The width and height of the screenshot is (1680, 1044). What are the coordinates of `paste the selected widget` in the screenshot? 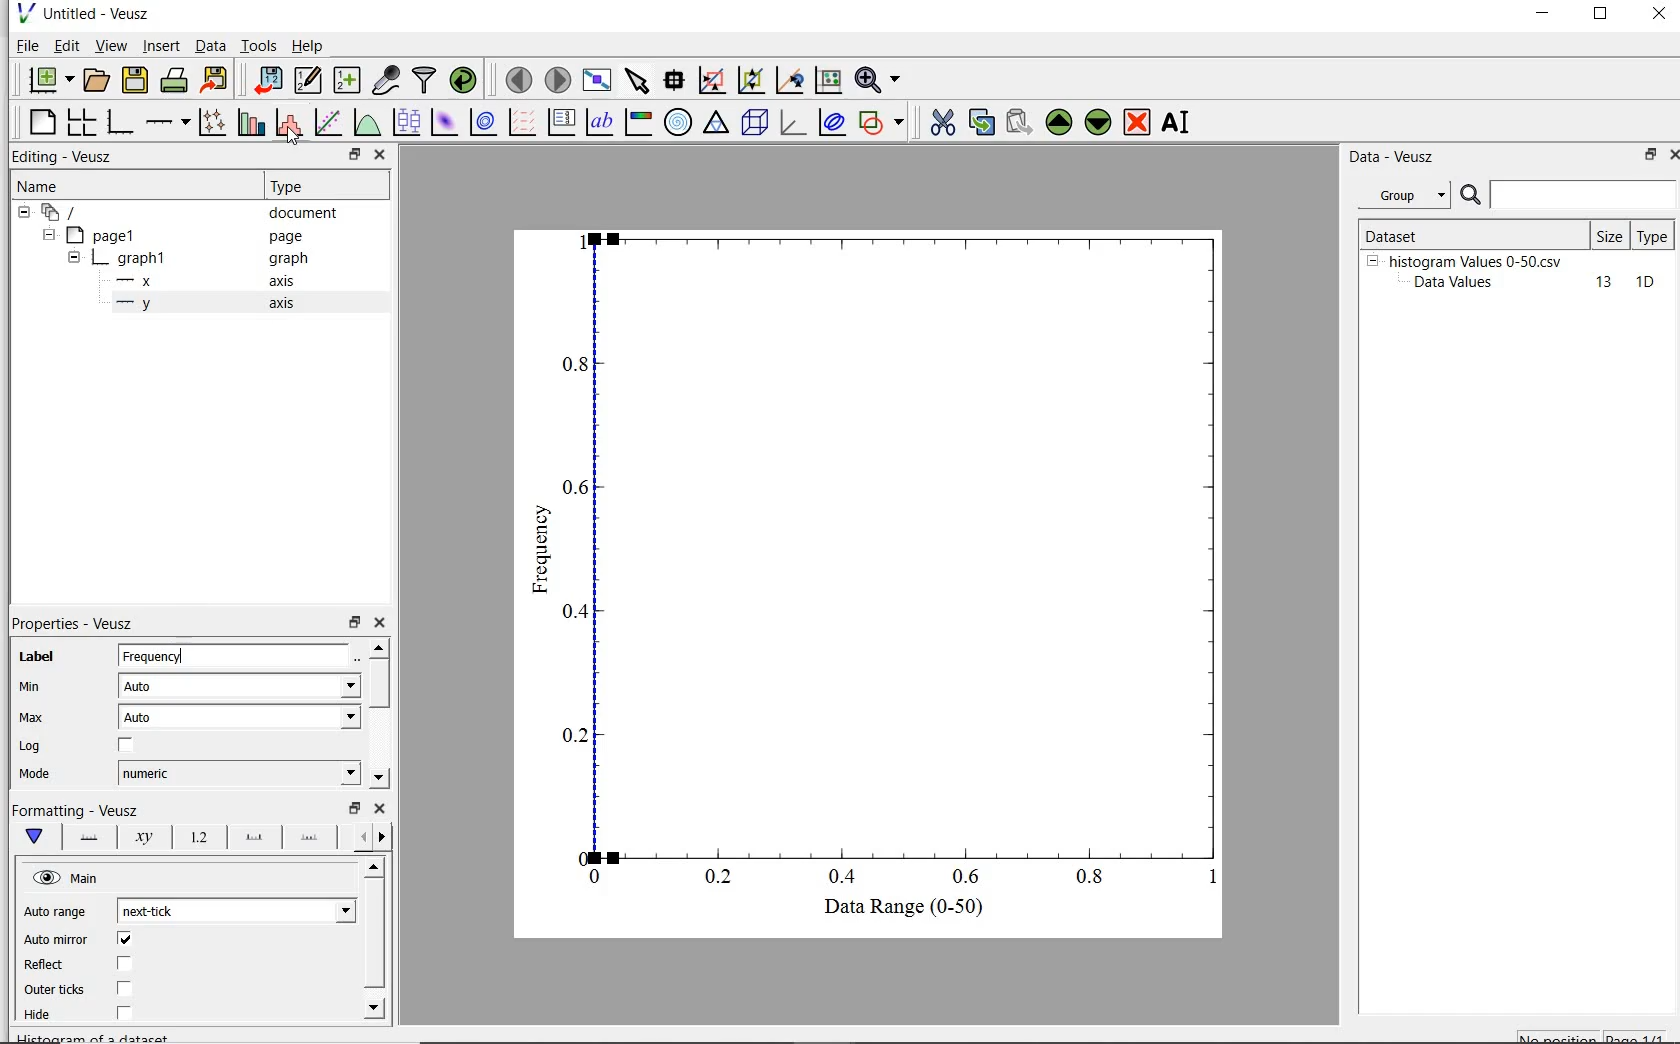 It's located at (1018, 124).